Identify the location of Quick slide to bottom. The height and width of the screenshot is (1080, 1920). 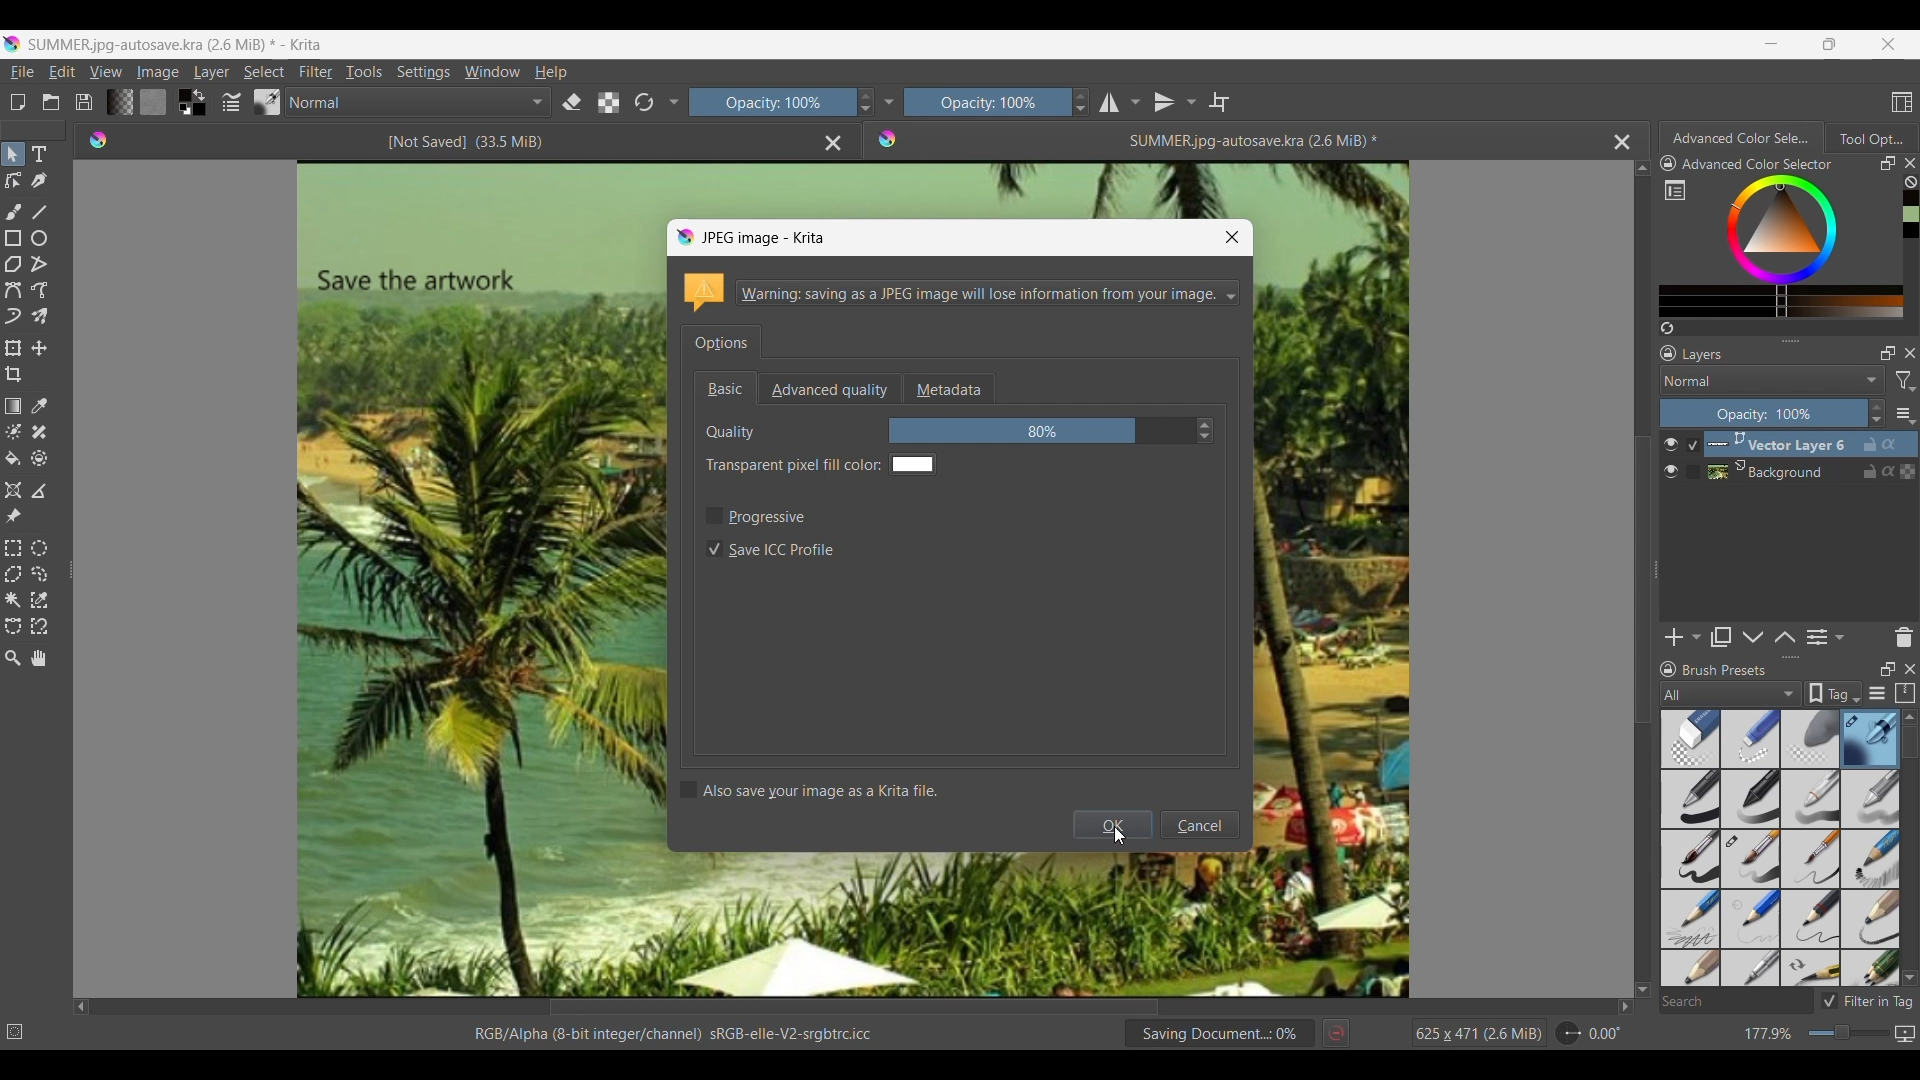
(1643, 990).